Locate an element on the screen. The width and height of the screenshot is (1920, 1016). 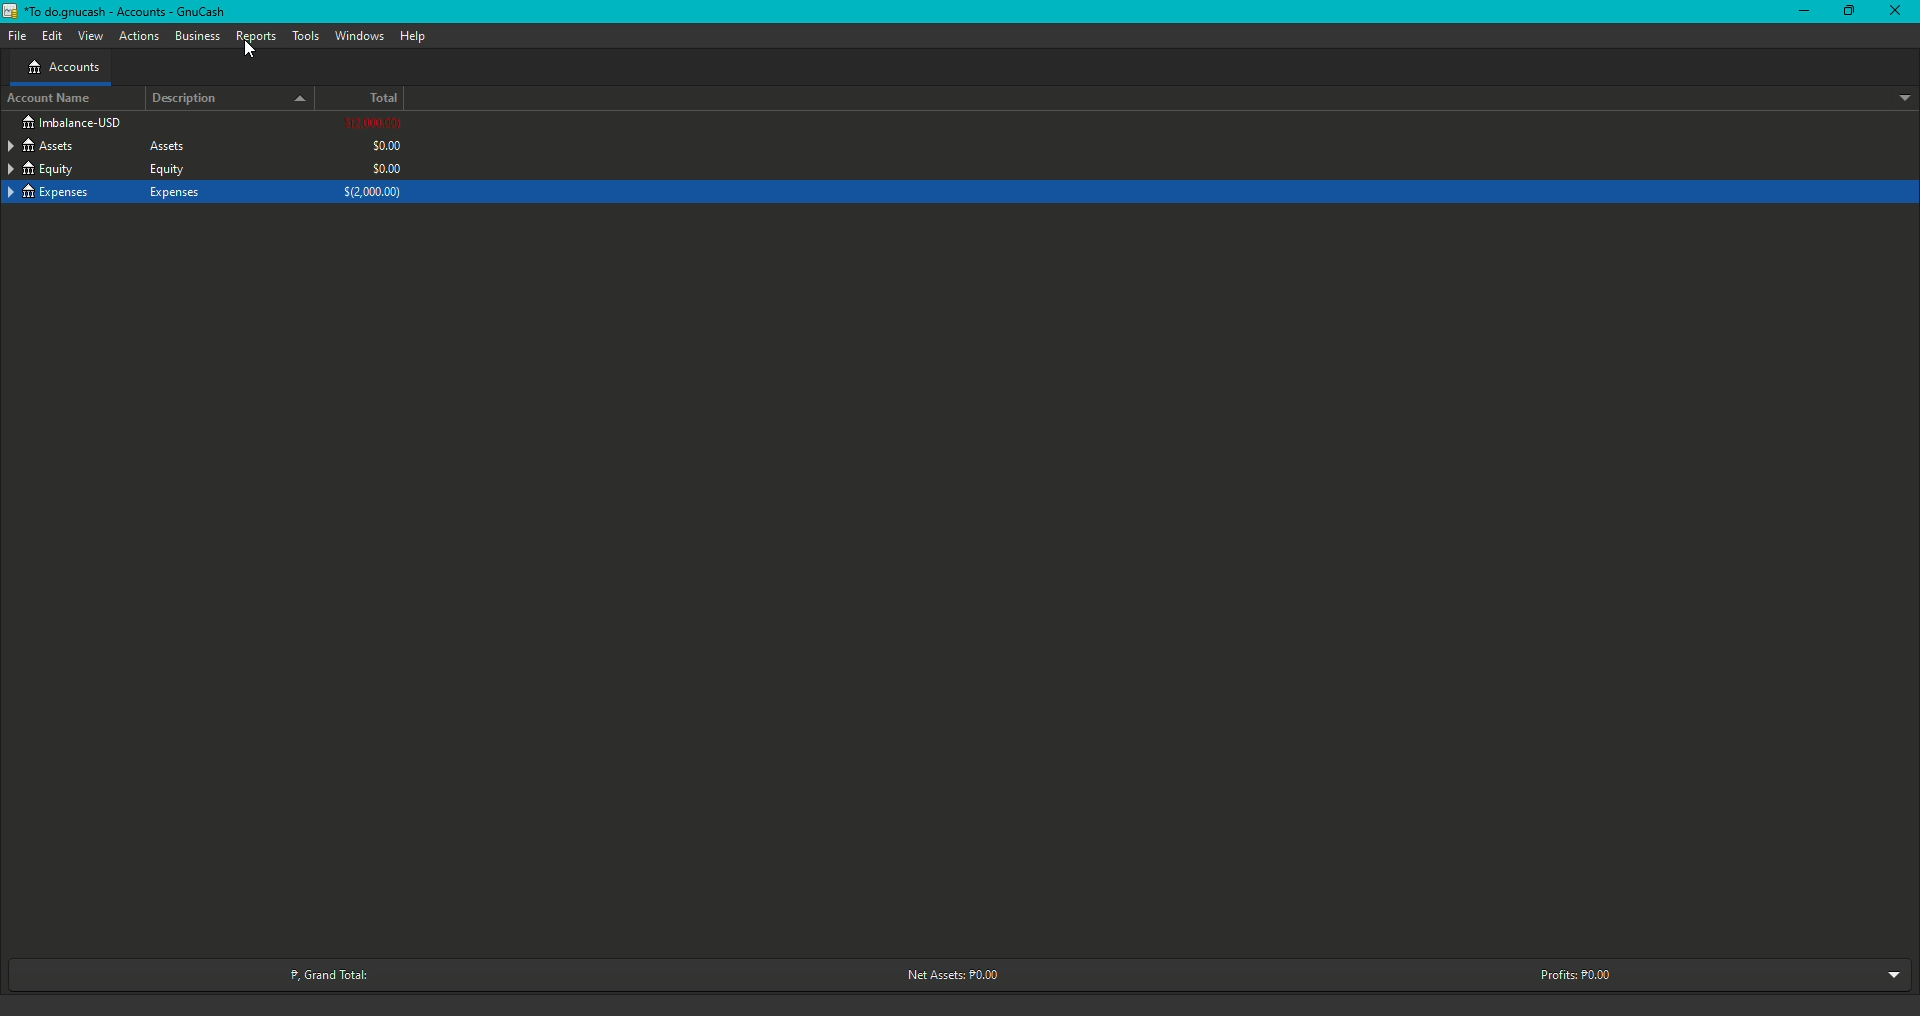
cursor is located at coordinates (253, 54).